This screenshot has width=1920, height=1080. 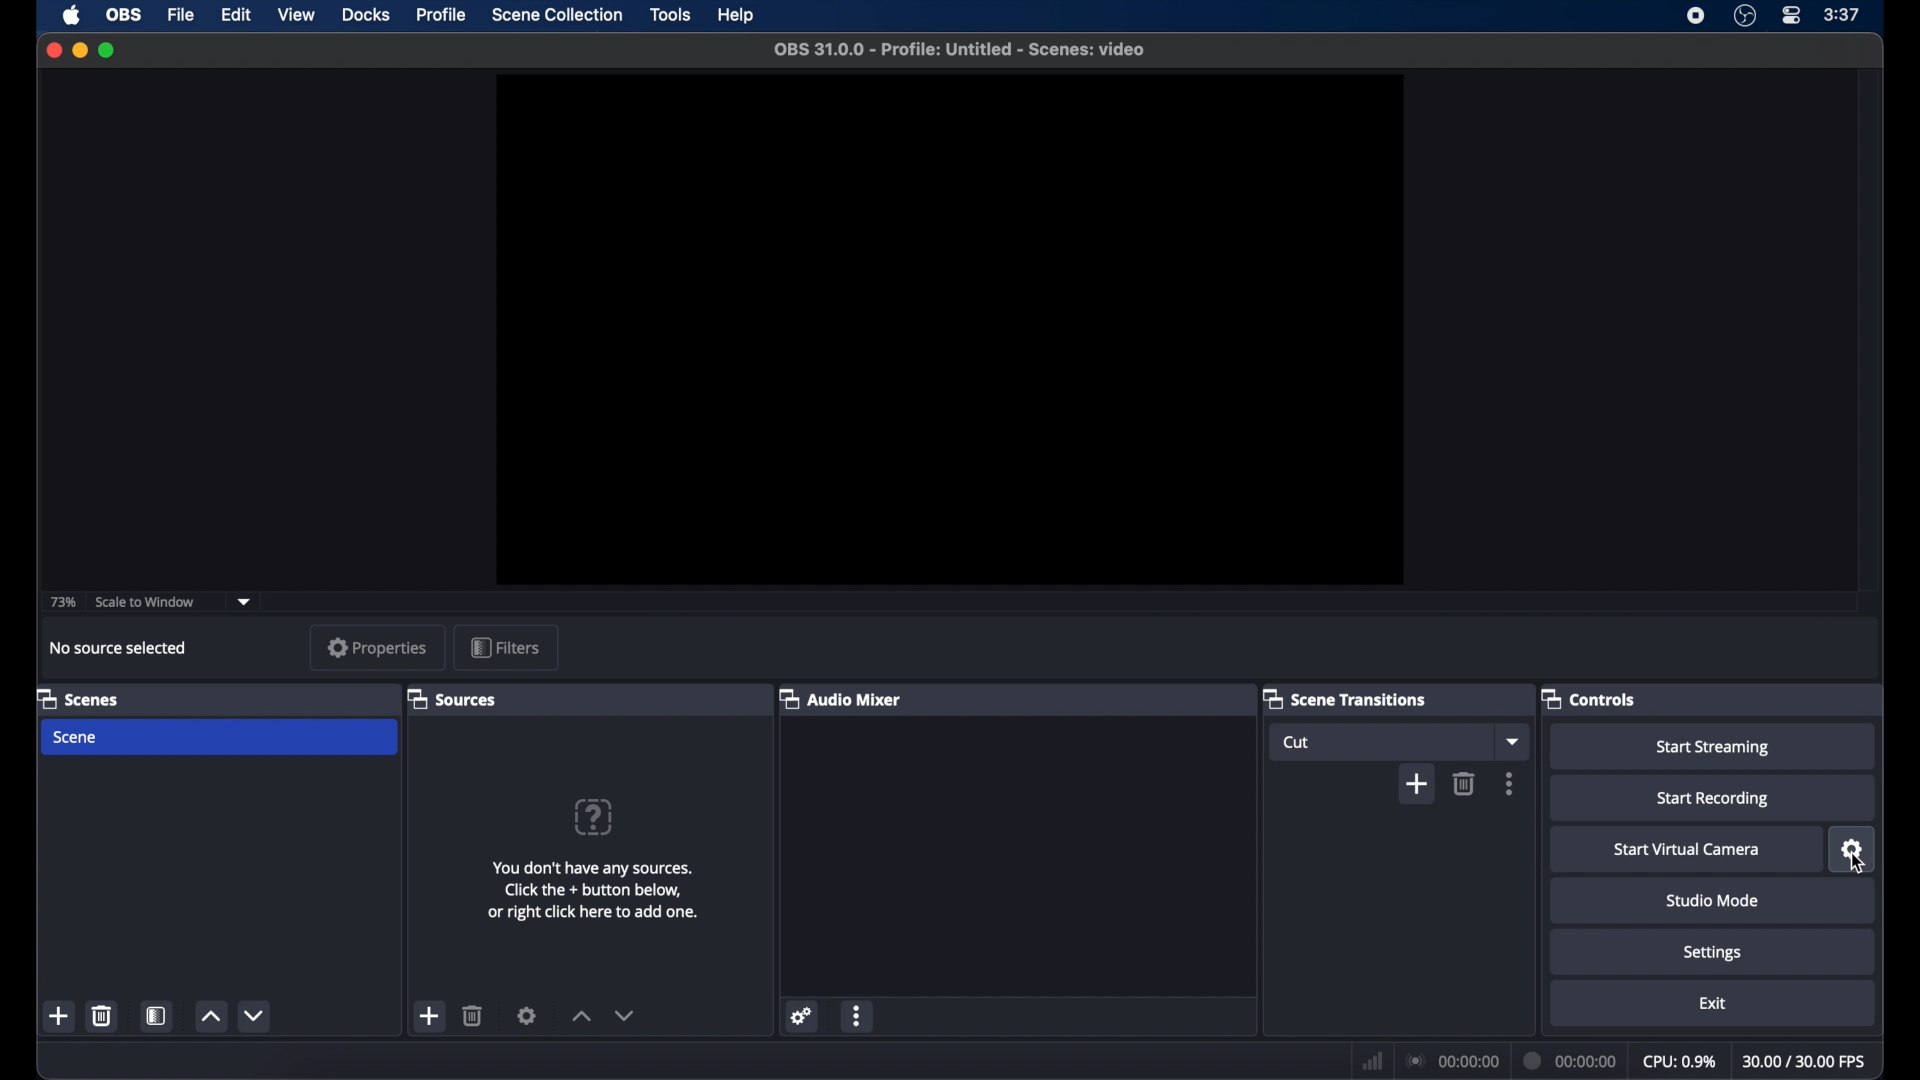 What do you see at coordinates (296, 15) in the screenshot?
I see `view` at bounding box center [296, 15].